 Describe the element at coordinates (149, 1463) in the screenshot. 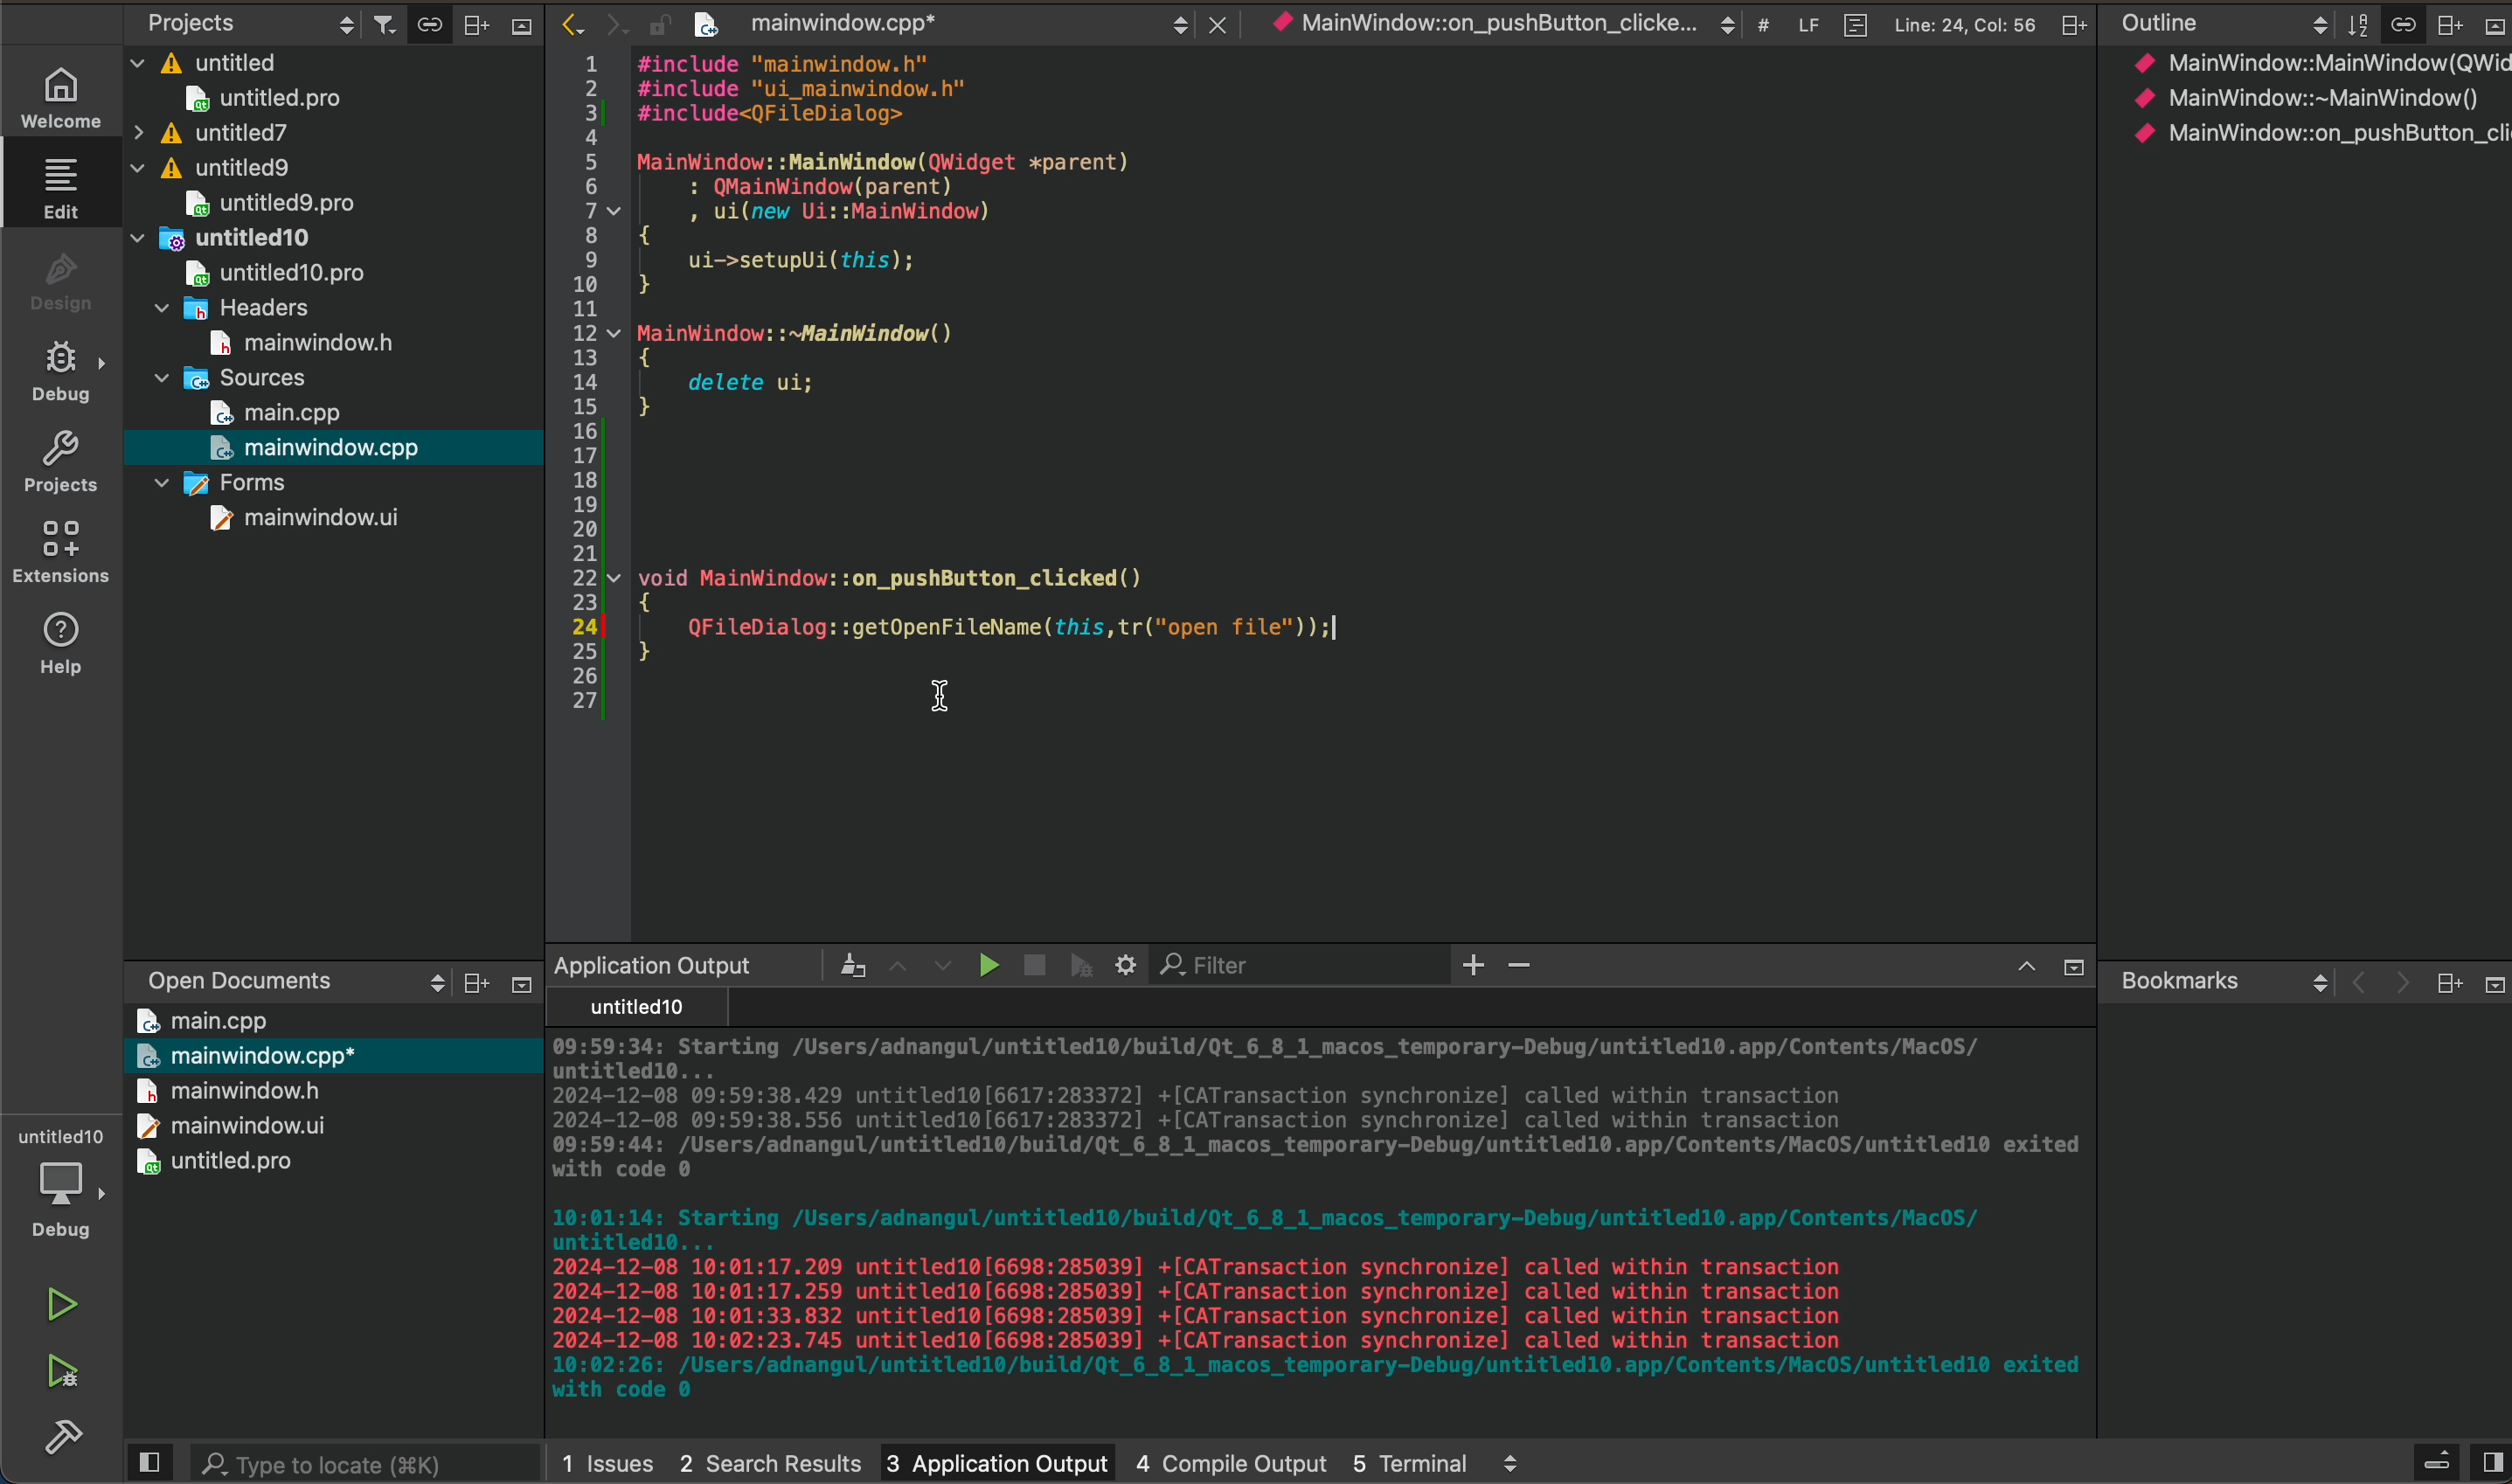

I see `split` at that location.